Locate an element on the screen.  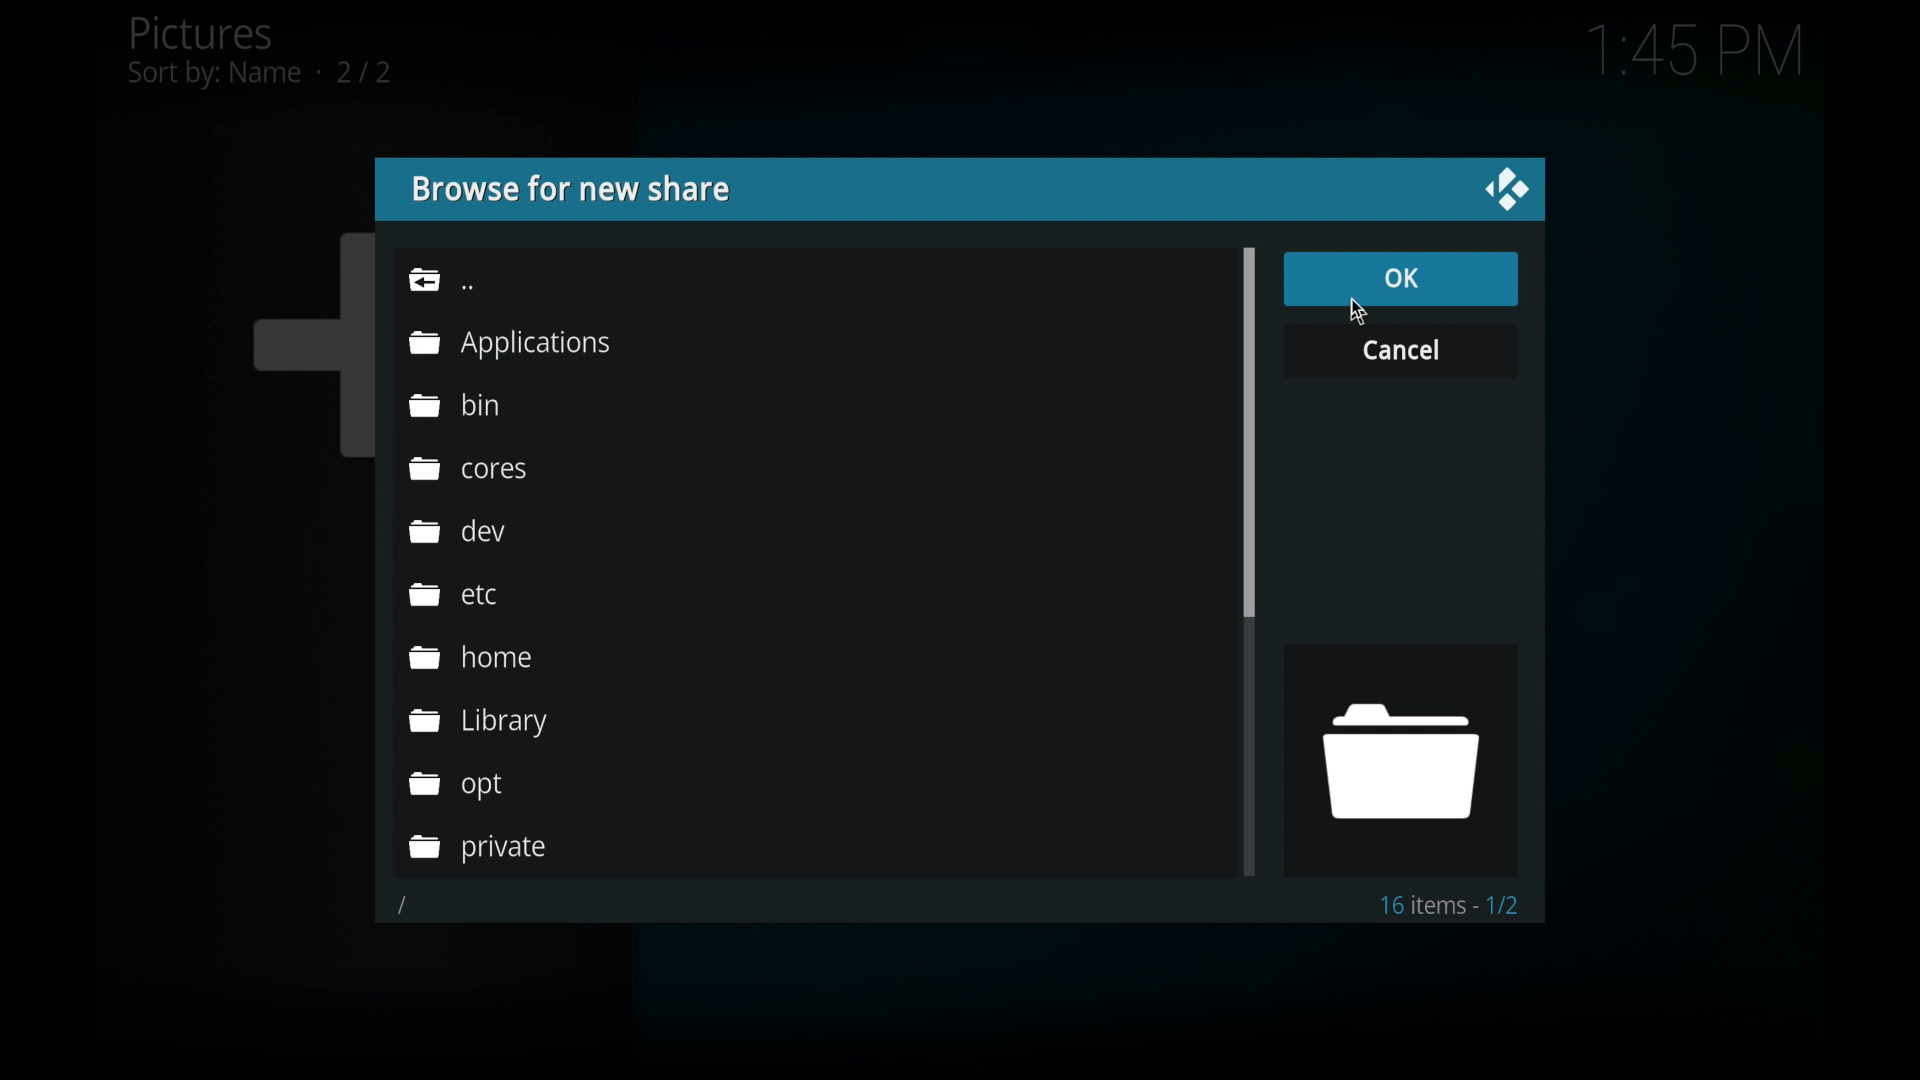
scroll box is located at coordinates (1250, 431).